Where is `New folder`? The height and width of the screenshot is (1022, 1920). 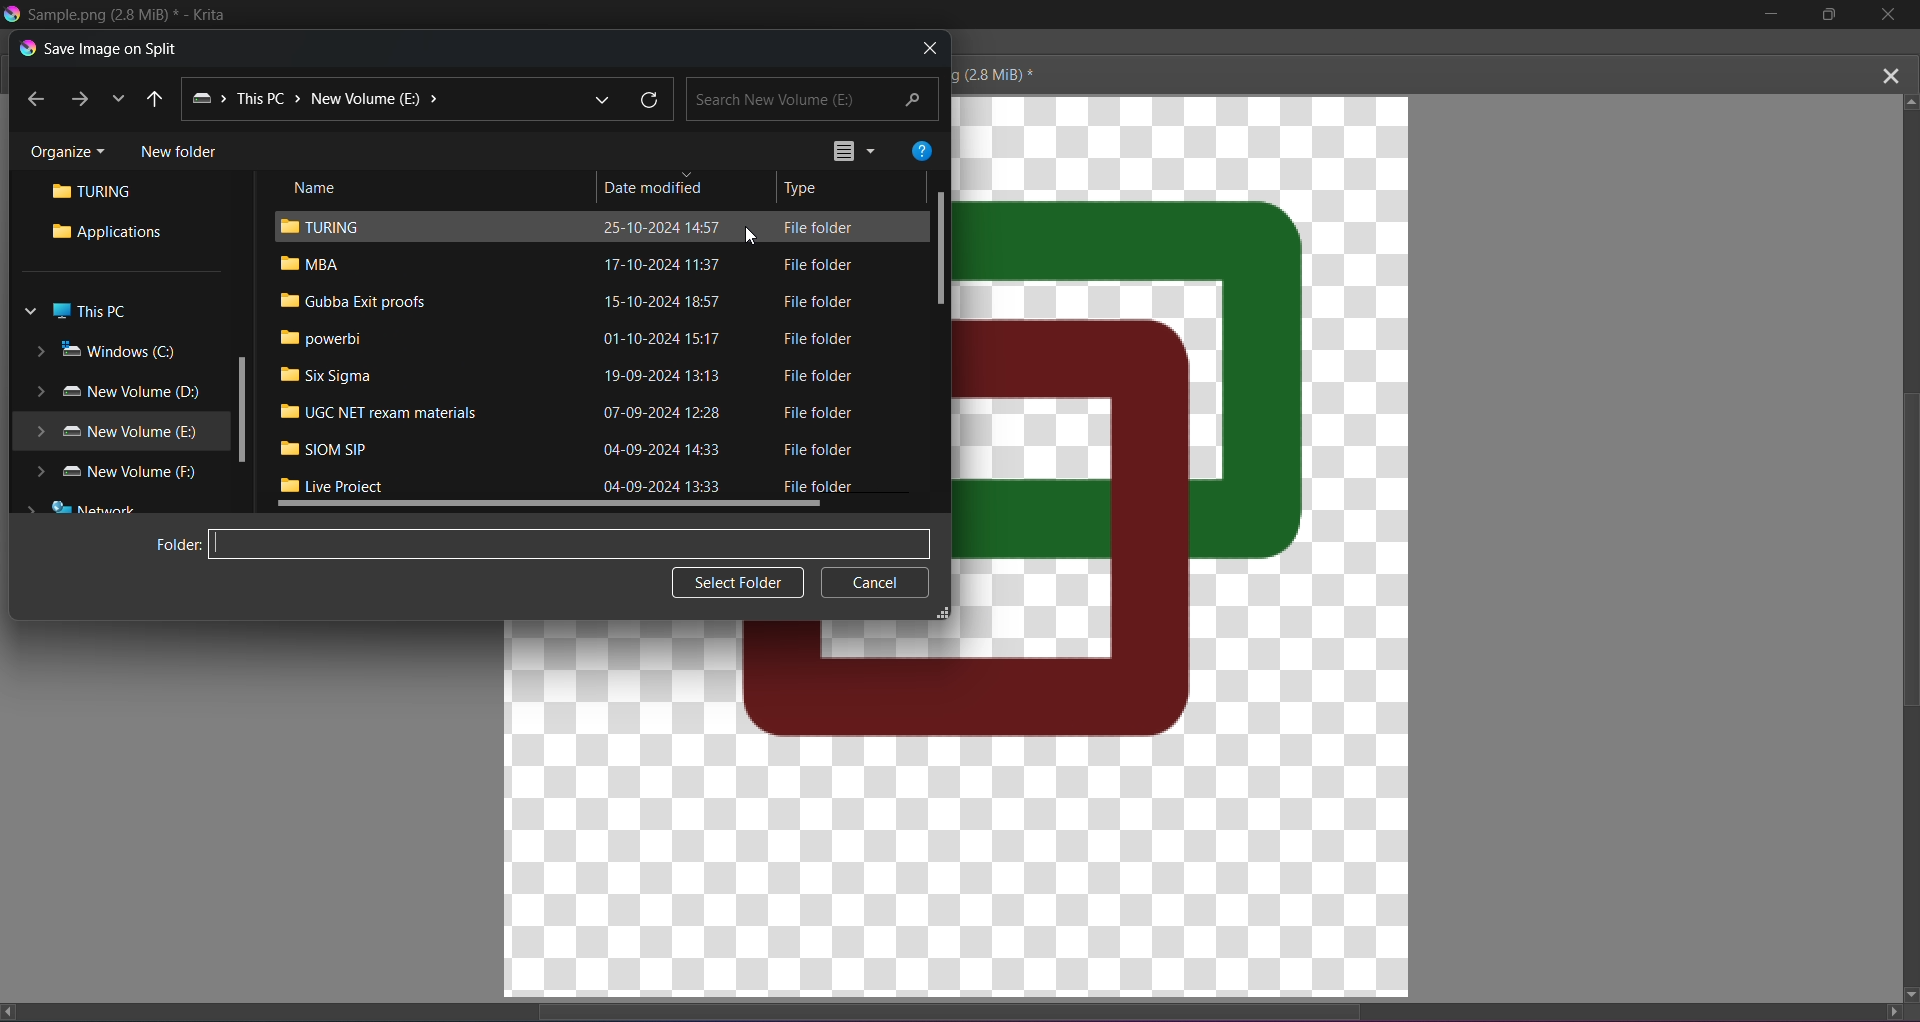 New folder is located at coordinates (179, 150).